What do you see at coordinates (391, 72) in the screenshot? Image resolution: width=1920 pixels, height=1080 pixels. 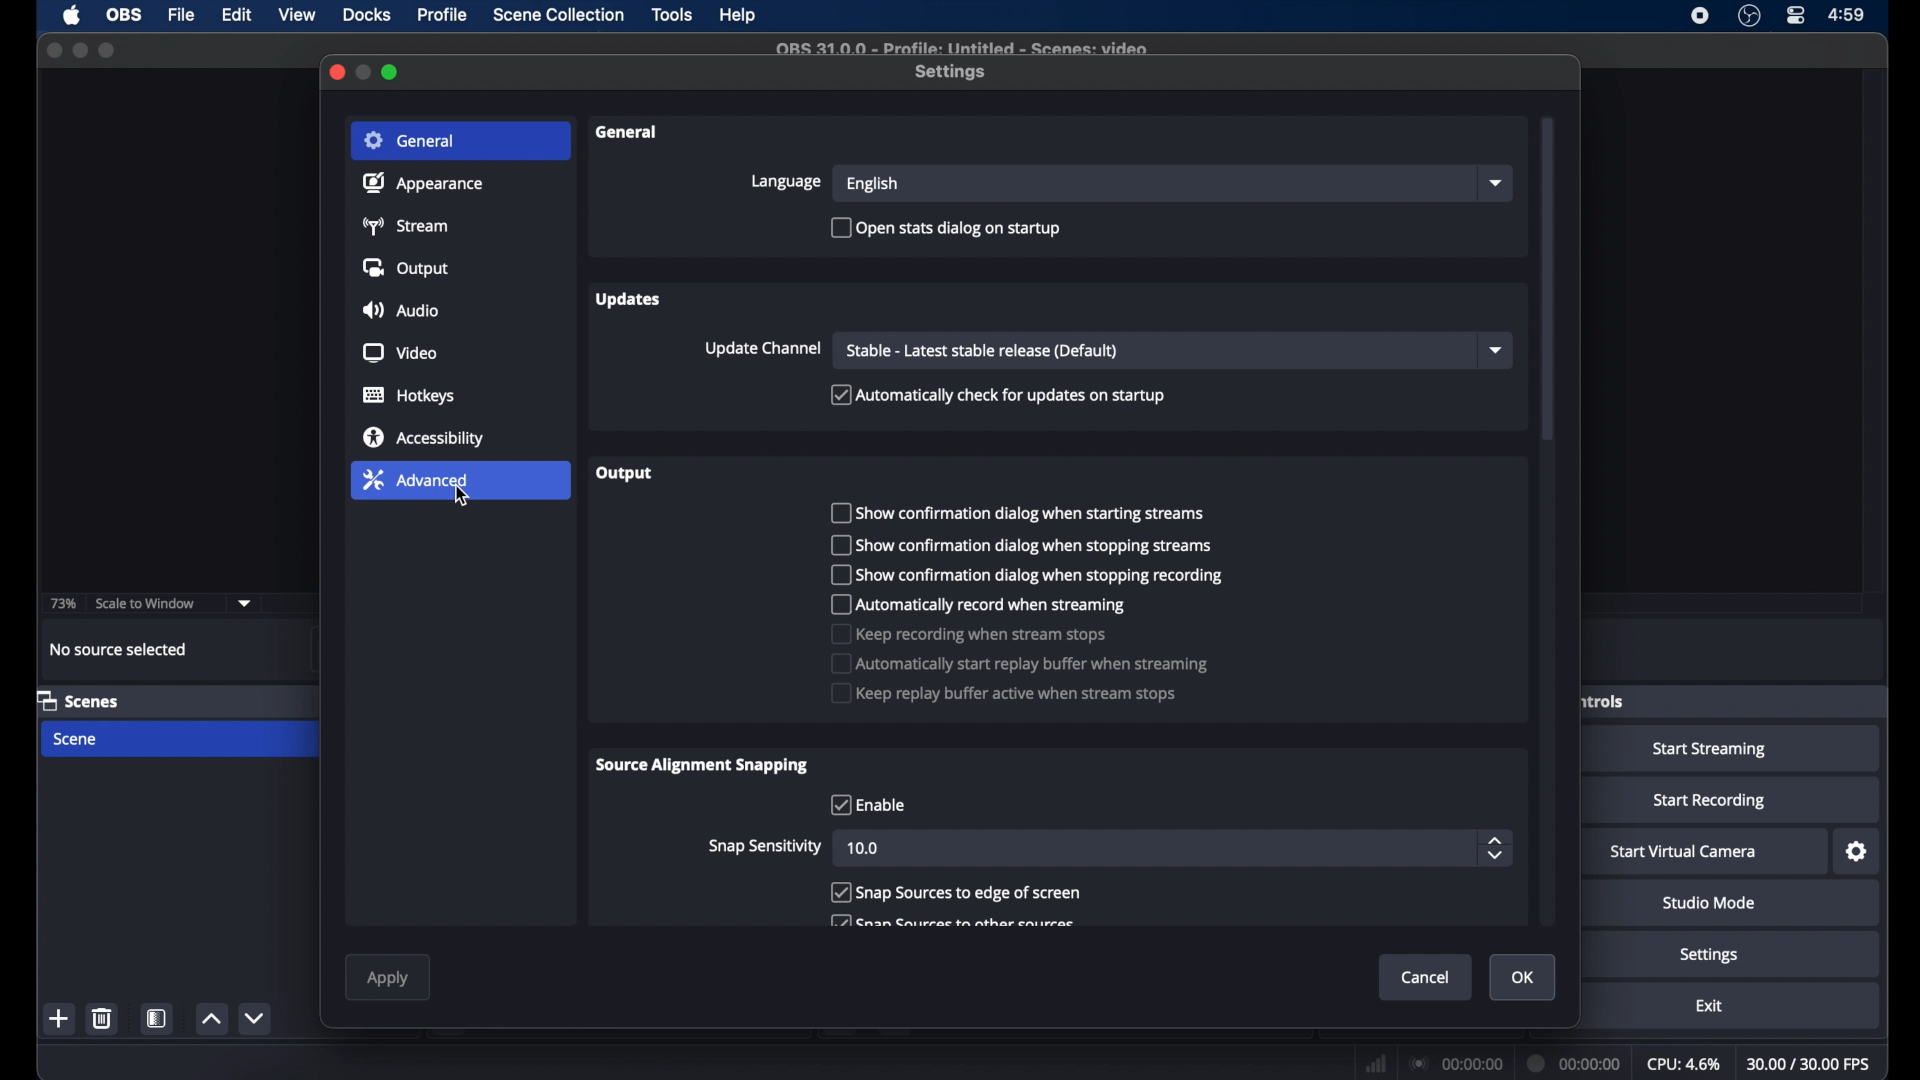 I see `maximize` at bounding box center [391, 72].